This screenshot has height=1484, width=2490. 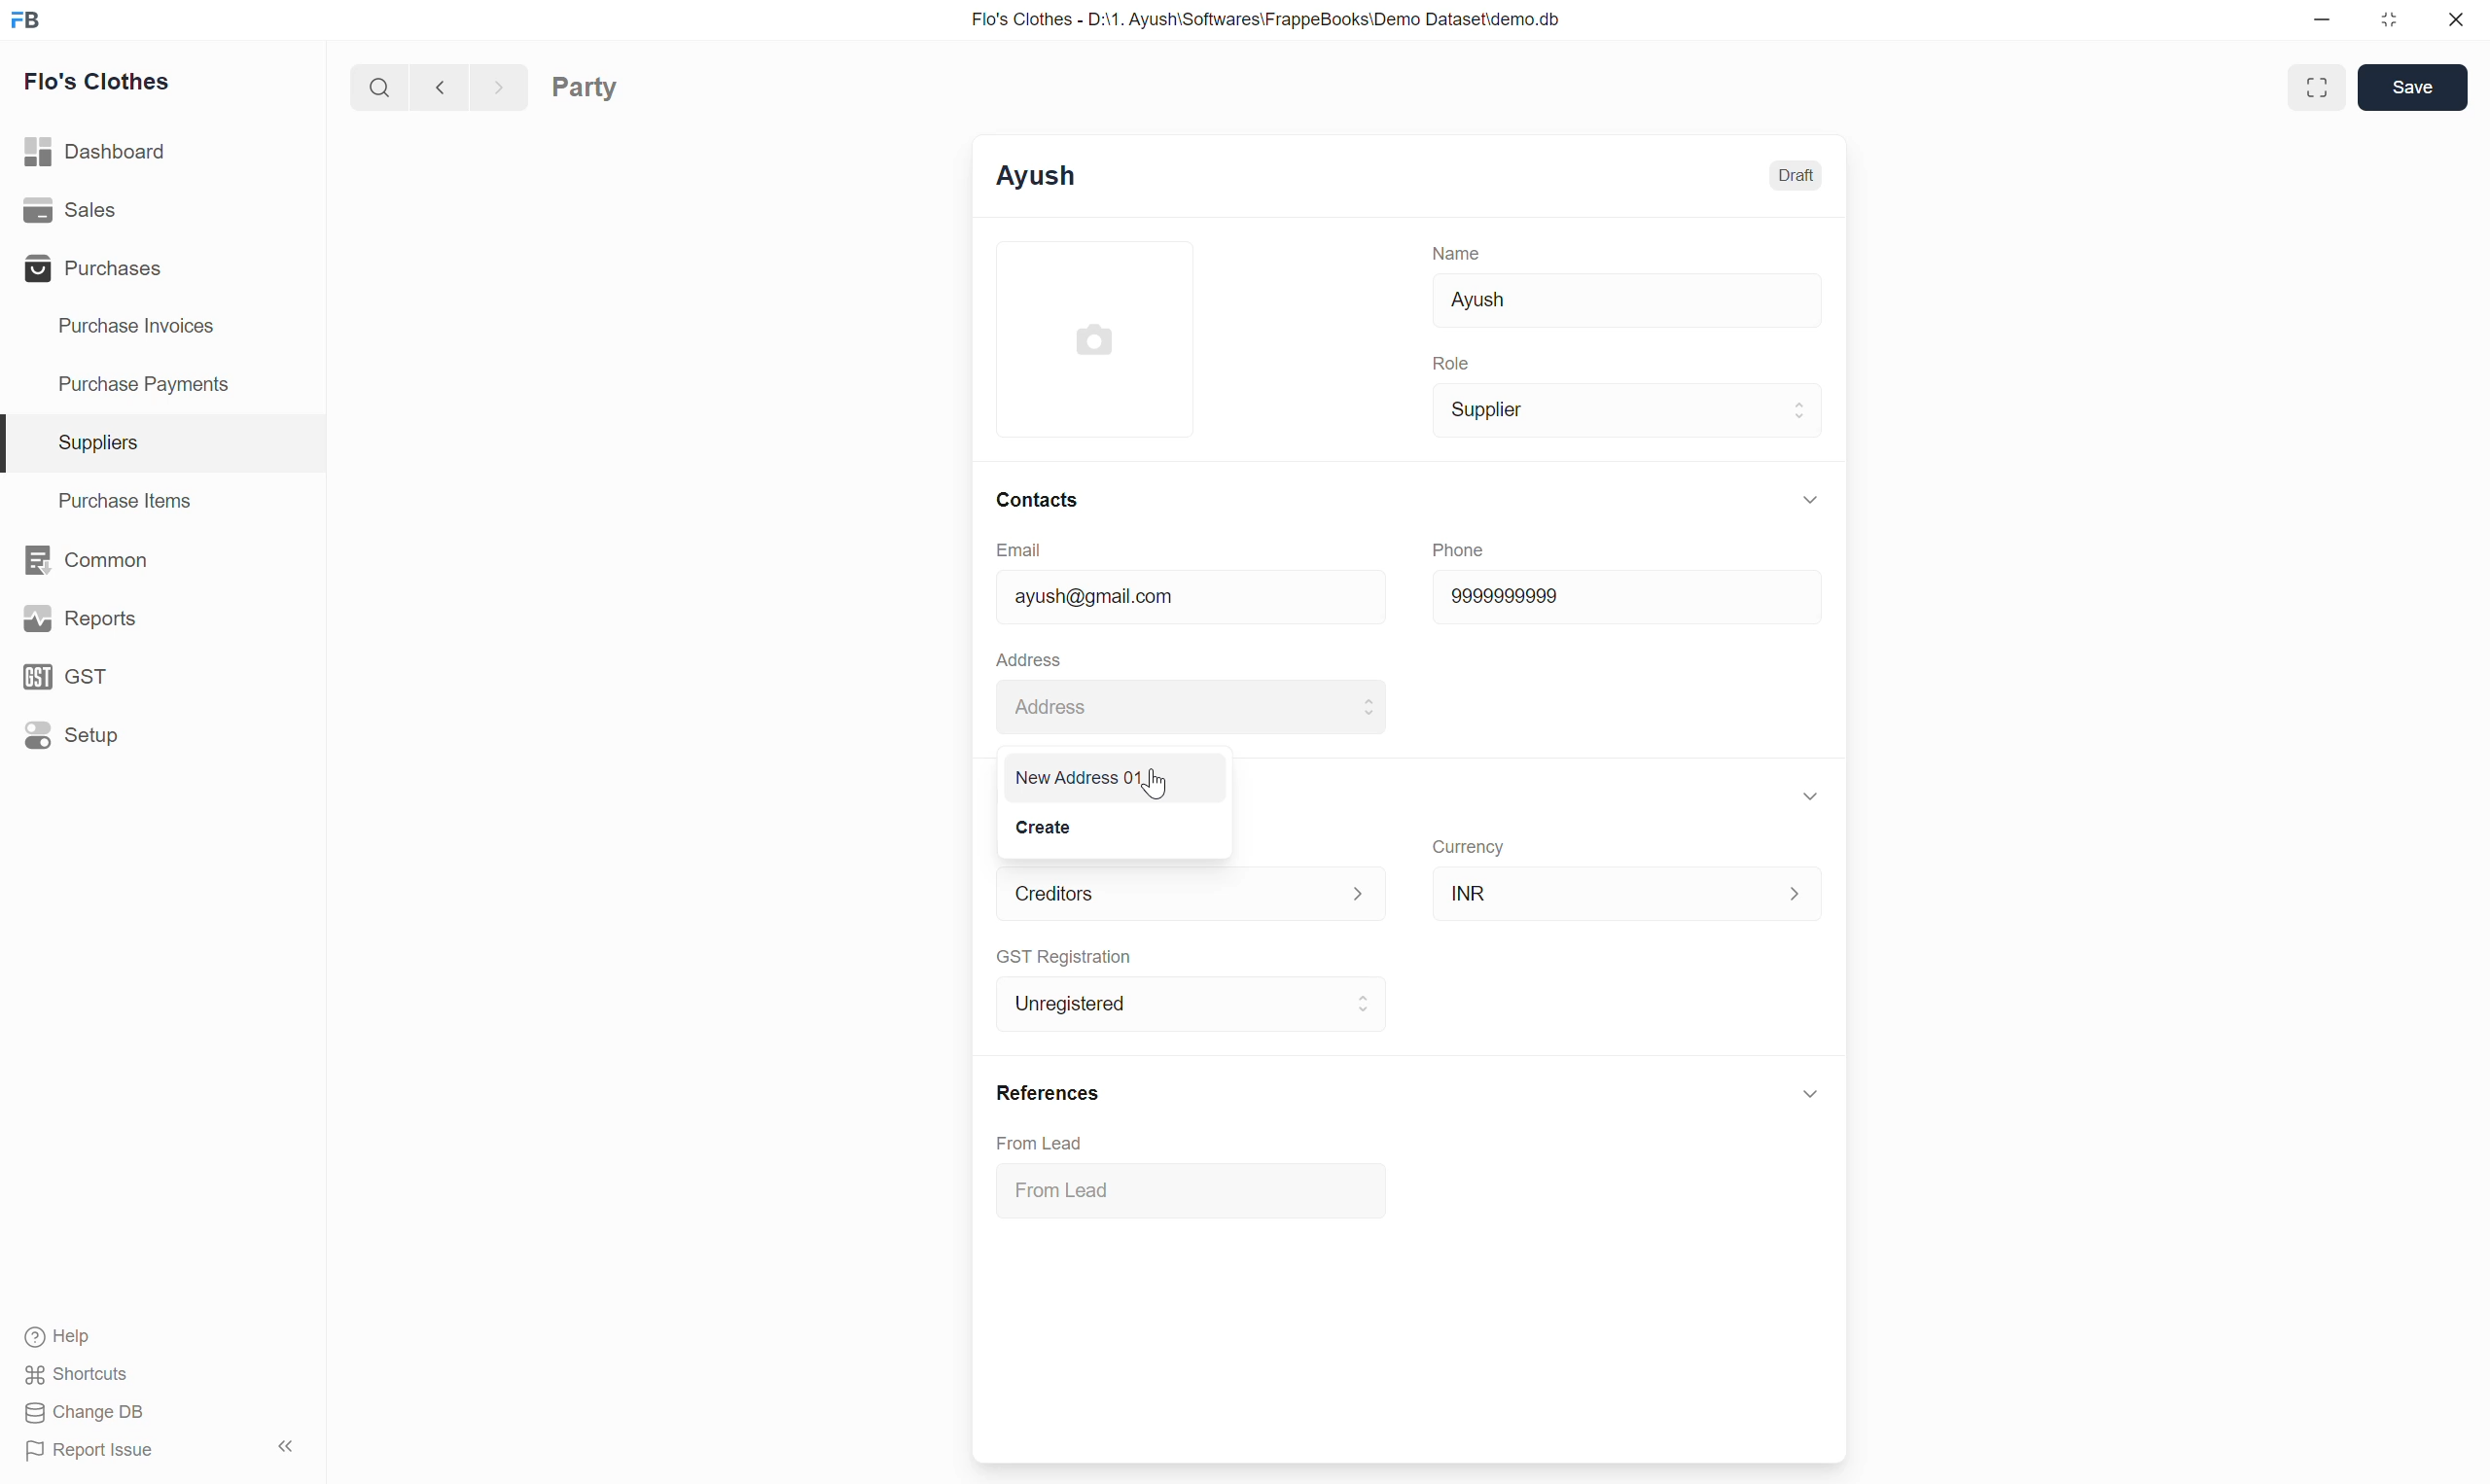 I want to click on Flo's Clothes - D:\1. Ayush\Softwares\FrappeBooks\Demo Dataset\demo.db, so click(x=1267, y=20).